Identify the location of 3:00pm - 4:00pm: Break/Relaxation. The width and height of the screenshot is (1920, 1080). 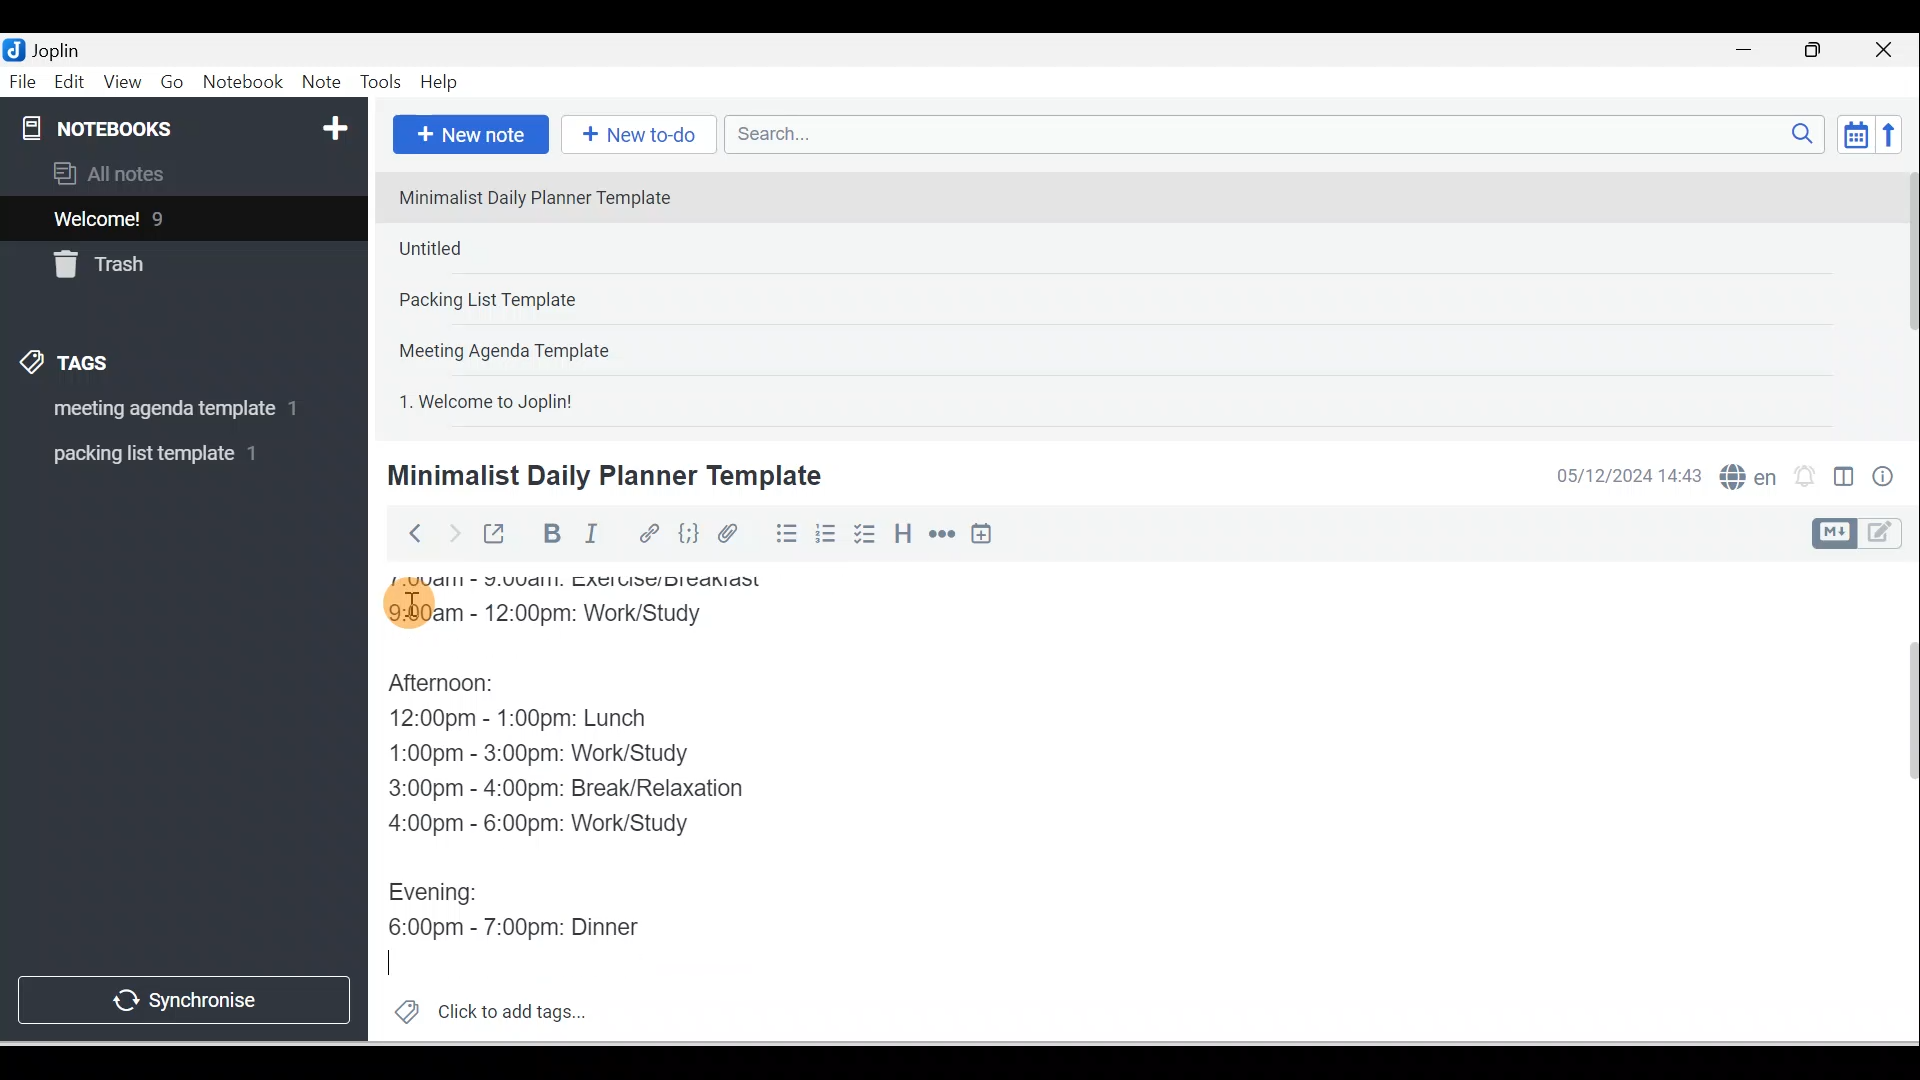
(609, 788).